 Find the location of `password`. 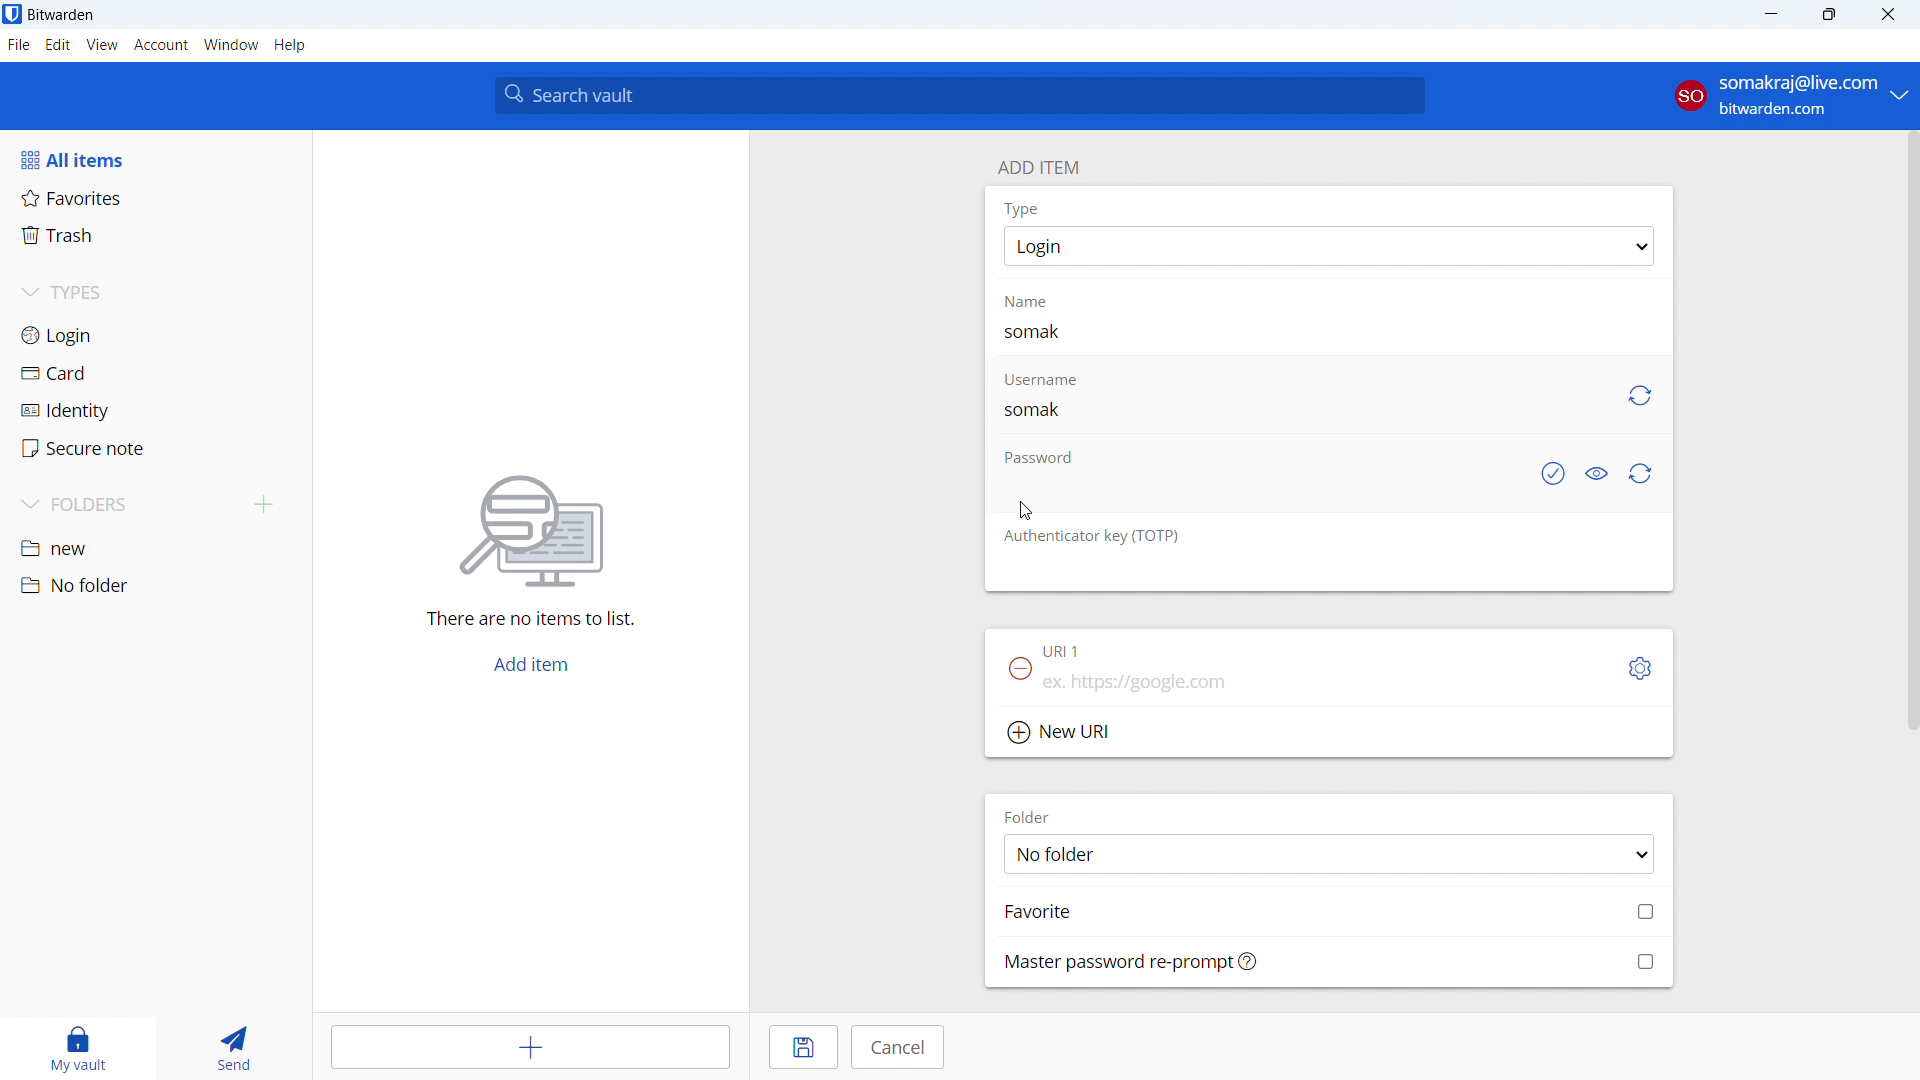

password is located at coordinates (1037, 455).